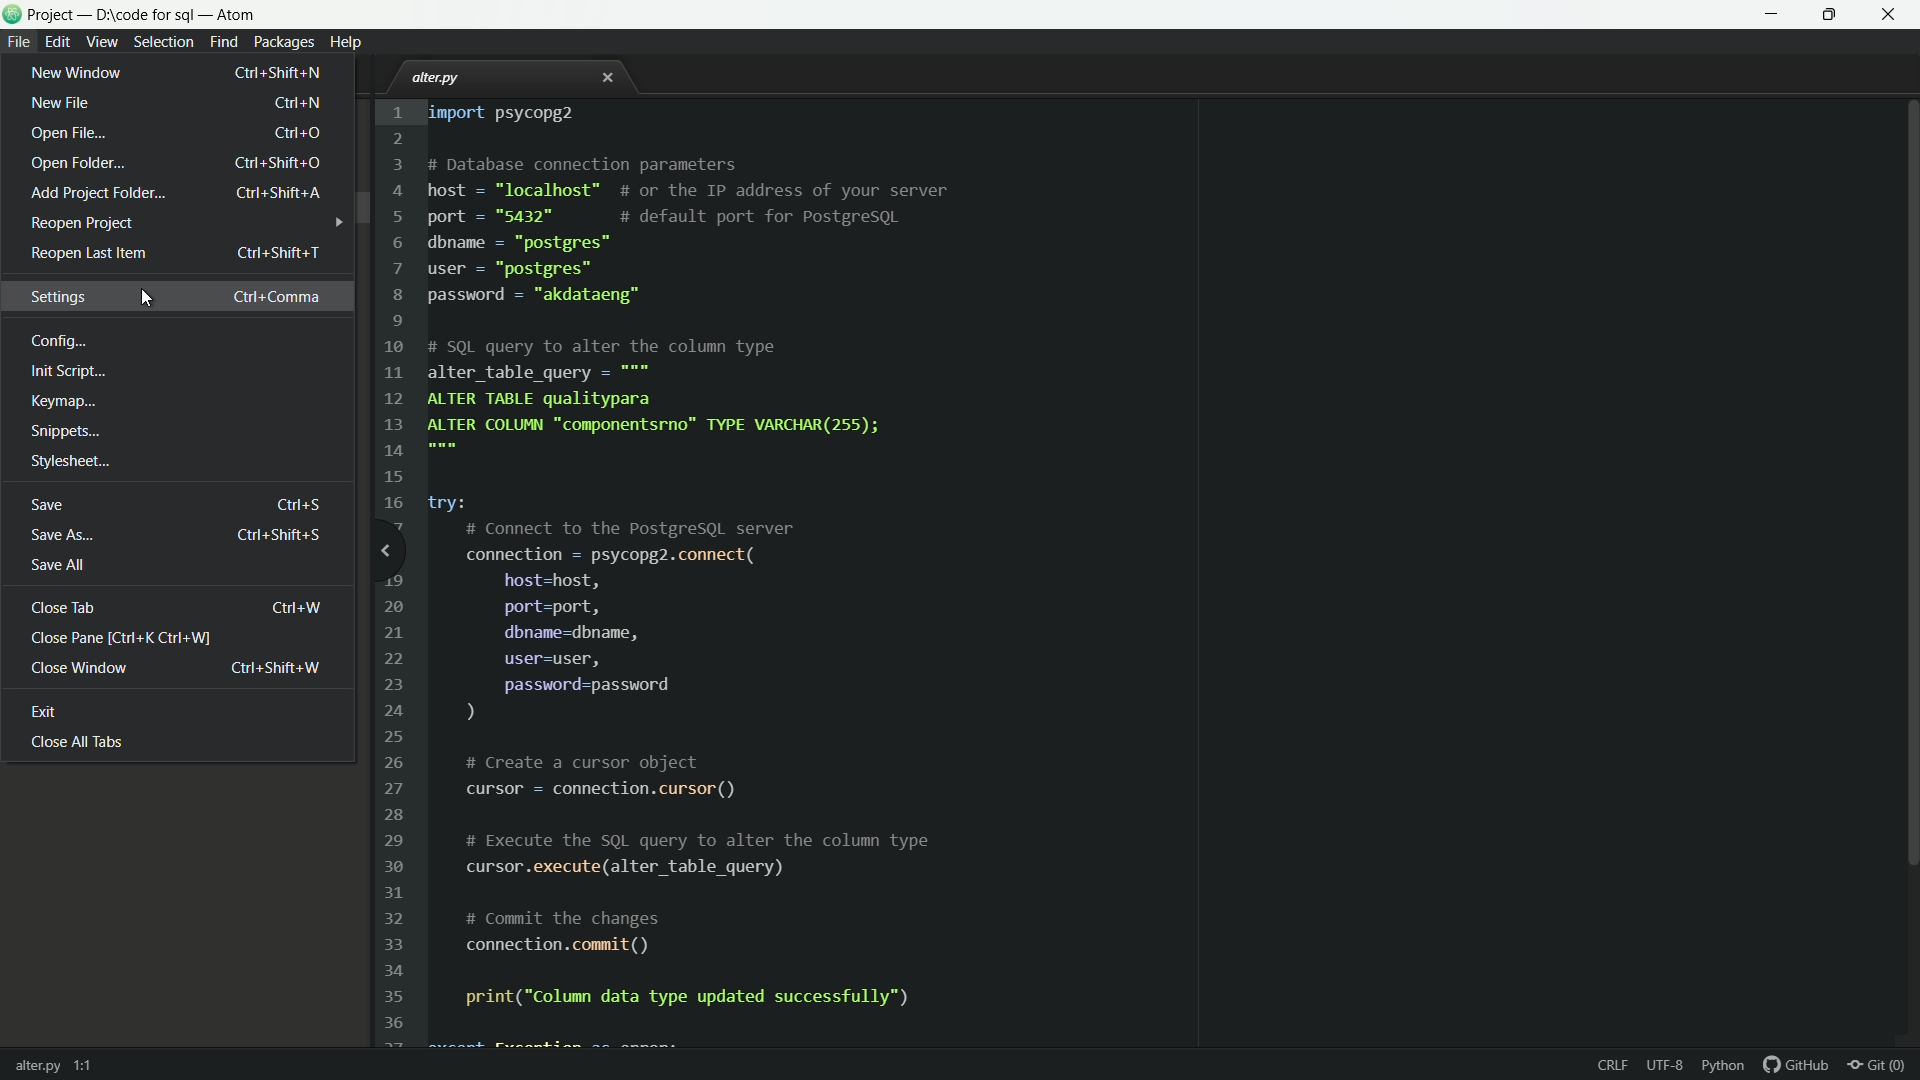 Image resolution: width=1920 pixels, height=1080 pixels. What do you see at coordinates (1773, 14) in the screenshot?
I see `minimize` at bounding box center [1773, 14].